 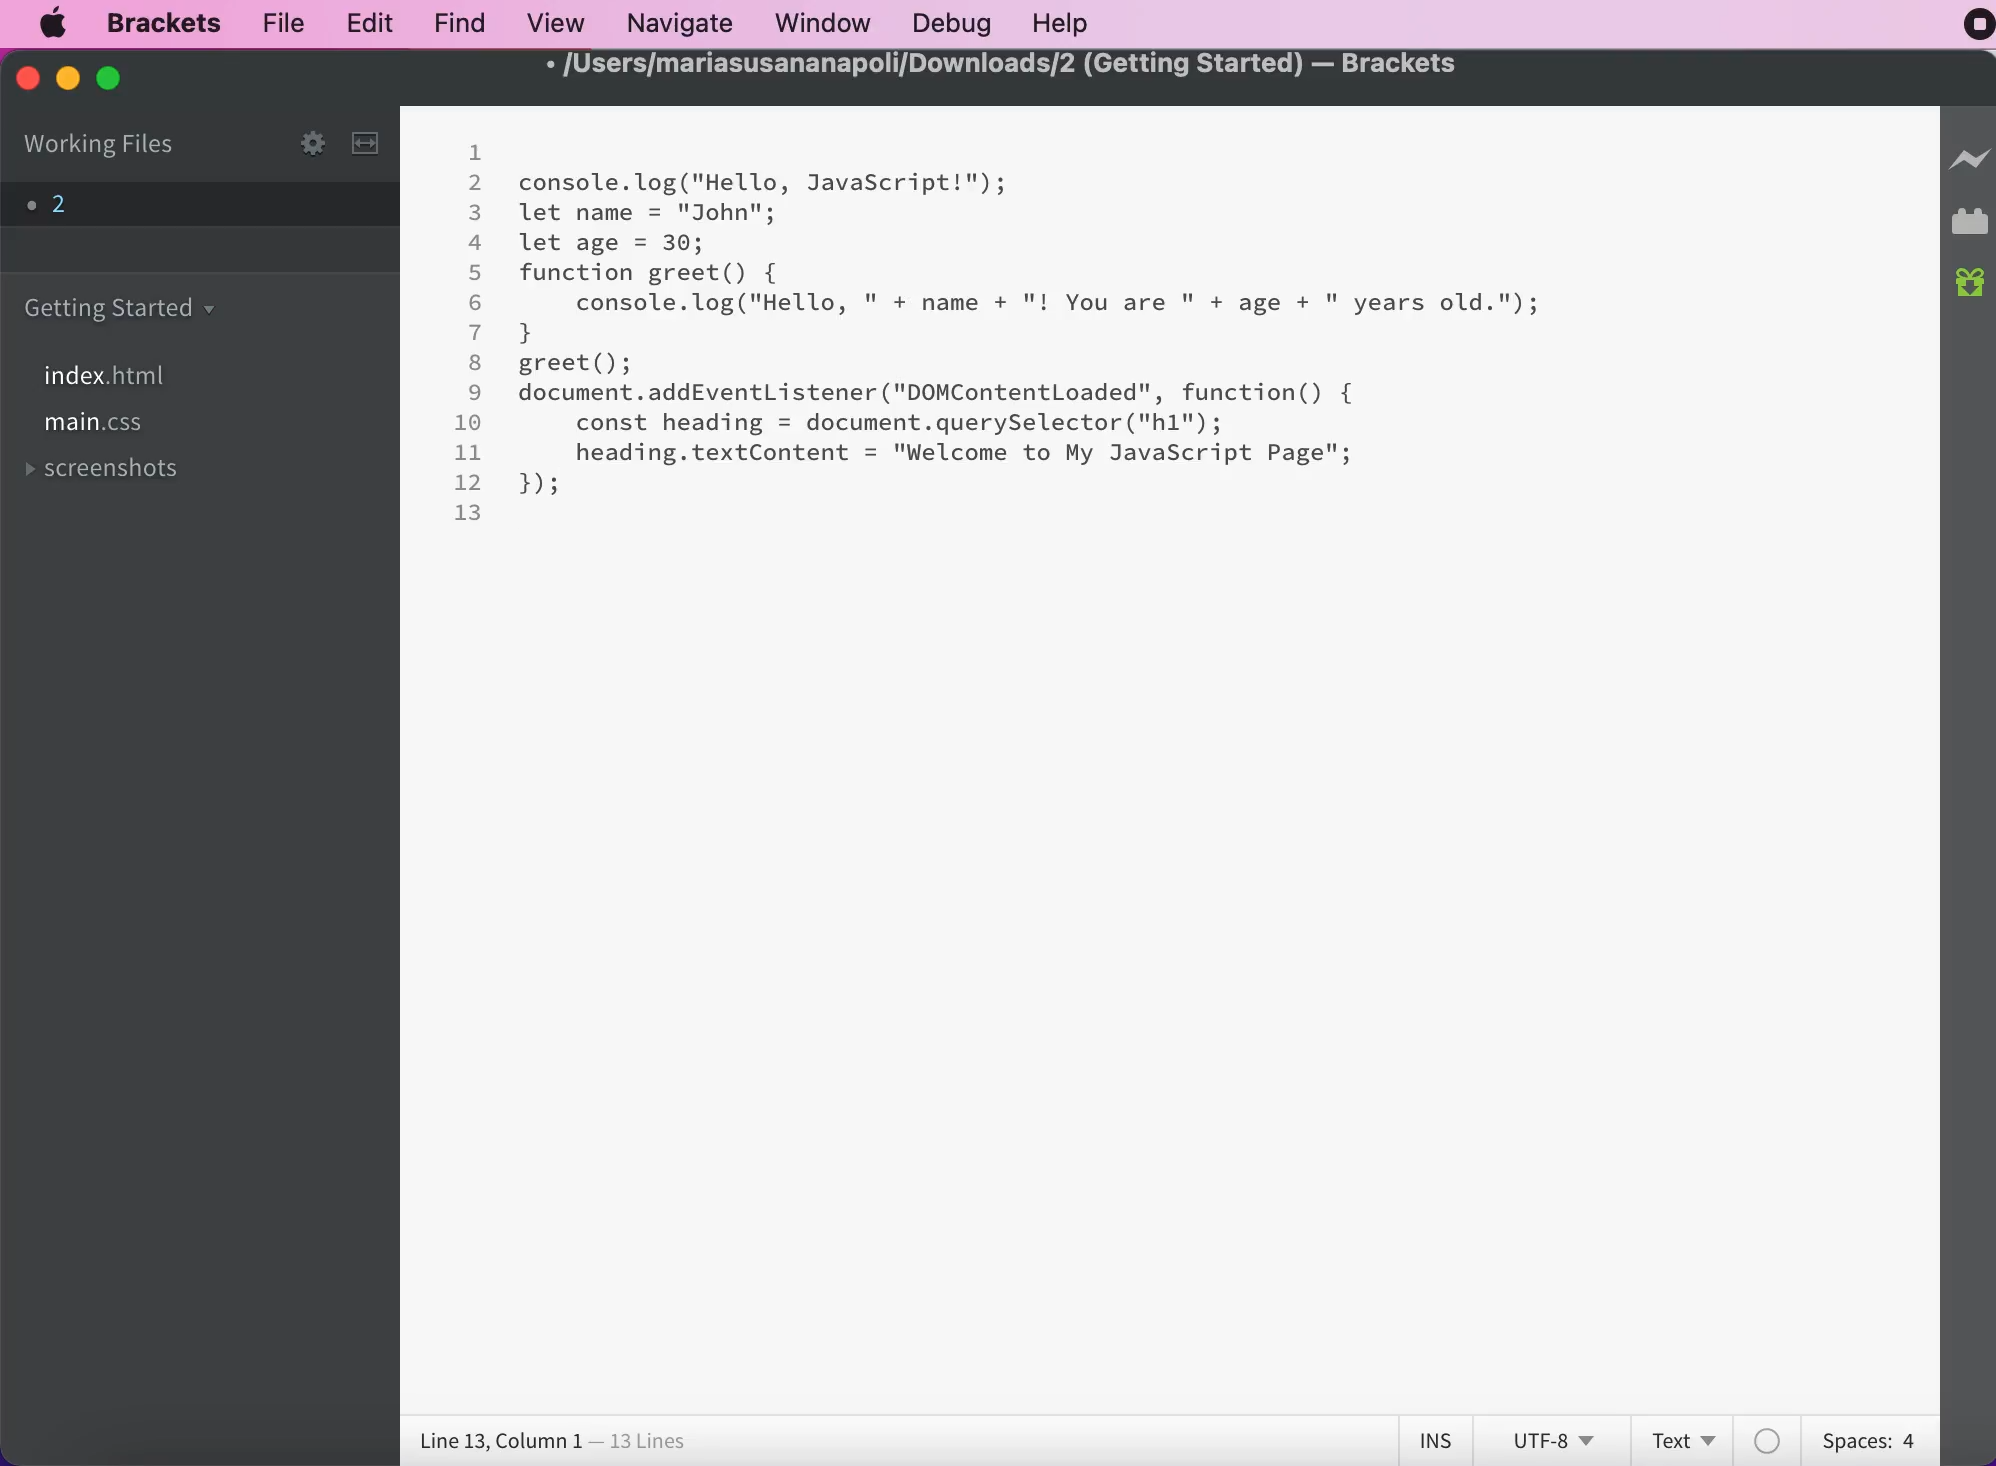 What do you see at coordinates (59, 208) in the screenshot?
I see `file 2` at bounding box center [59, 208].